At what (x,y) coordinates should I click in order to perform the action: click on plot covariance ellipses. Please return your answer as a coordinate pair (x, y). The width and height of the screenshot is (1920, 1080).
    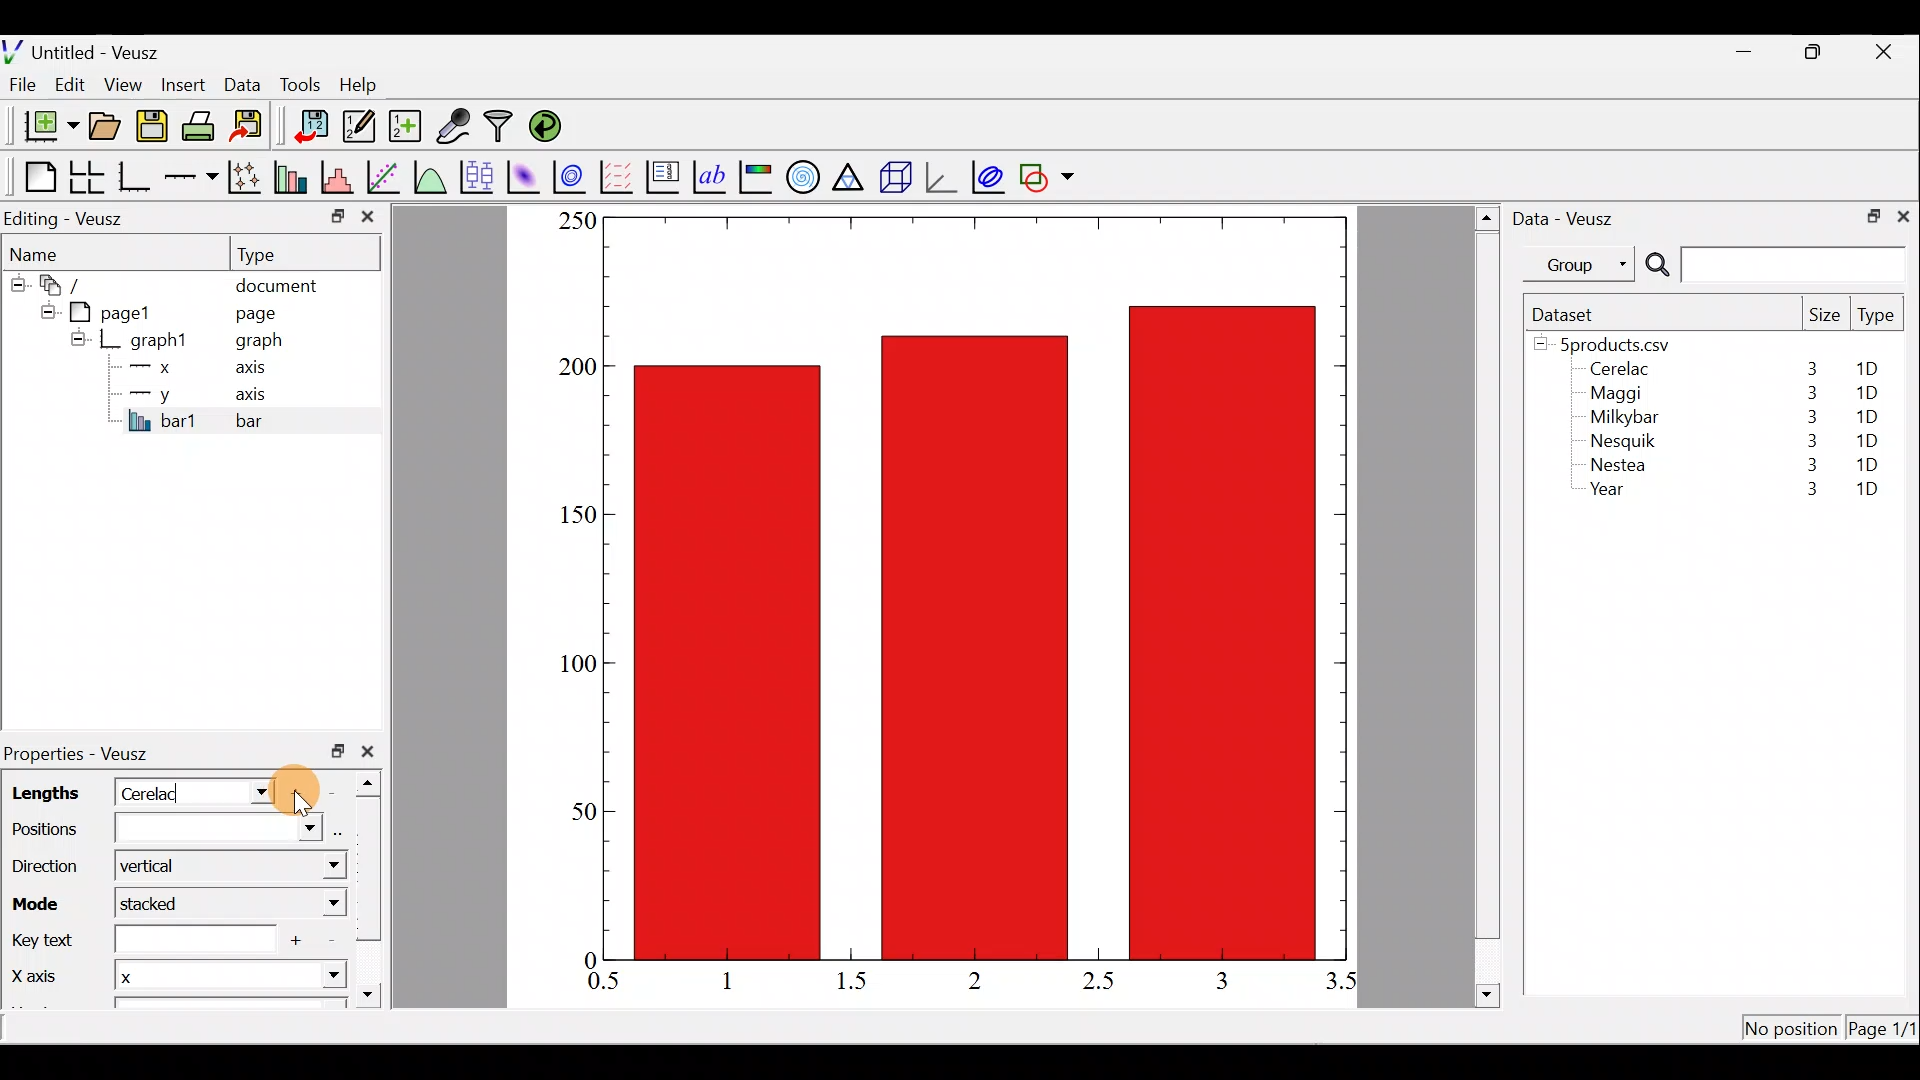
    Looking at the image, I should click on (990, 175).